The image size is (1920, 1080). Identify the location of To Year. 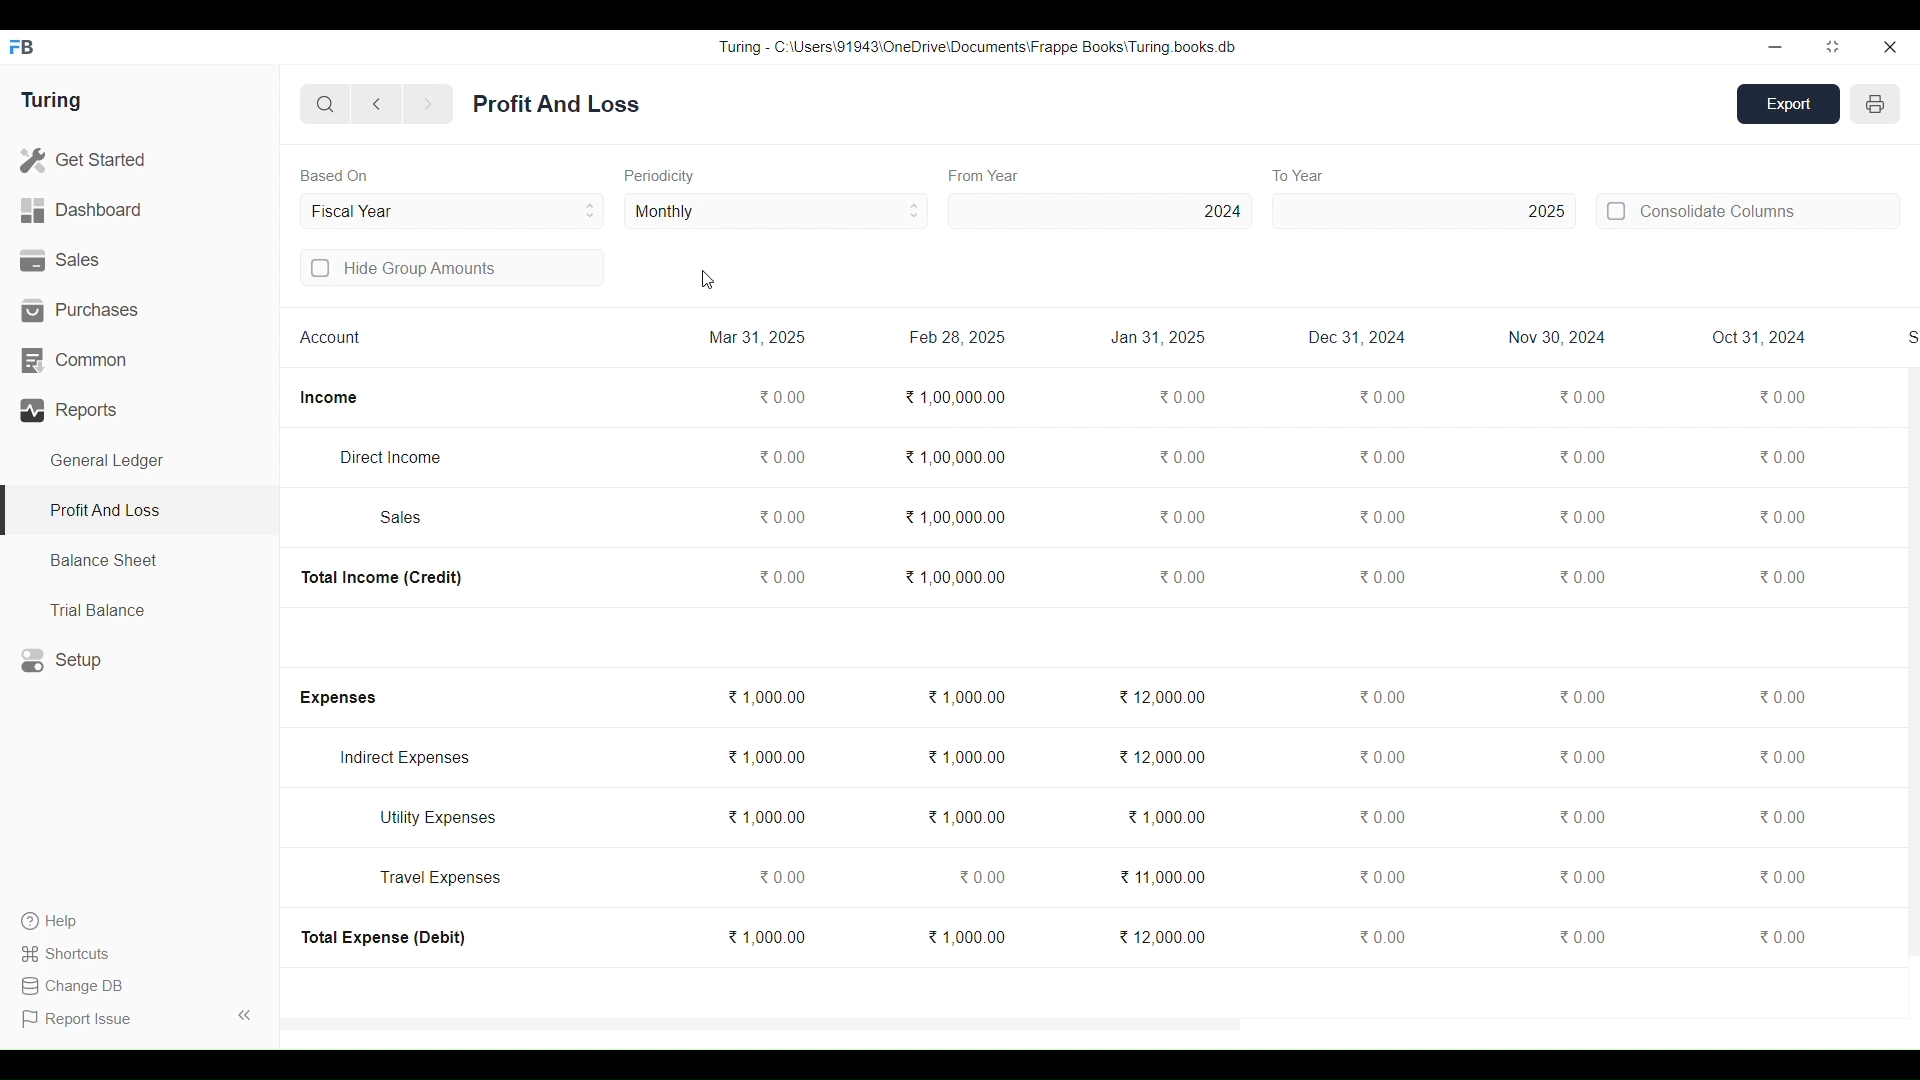
(1300, 175).